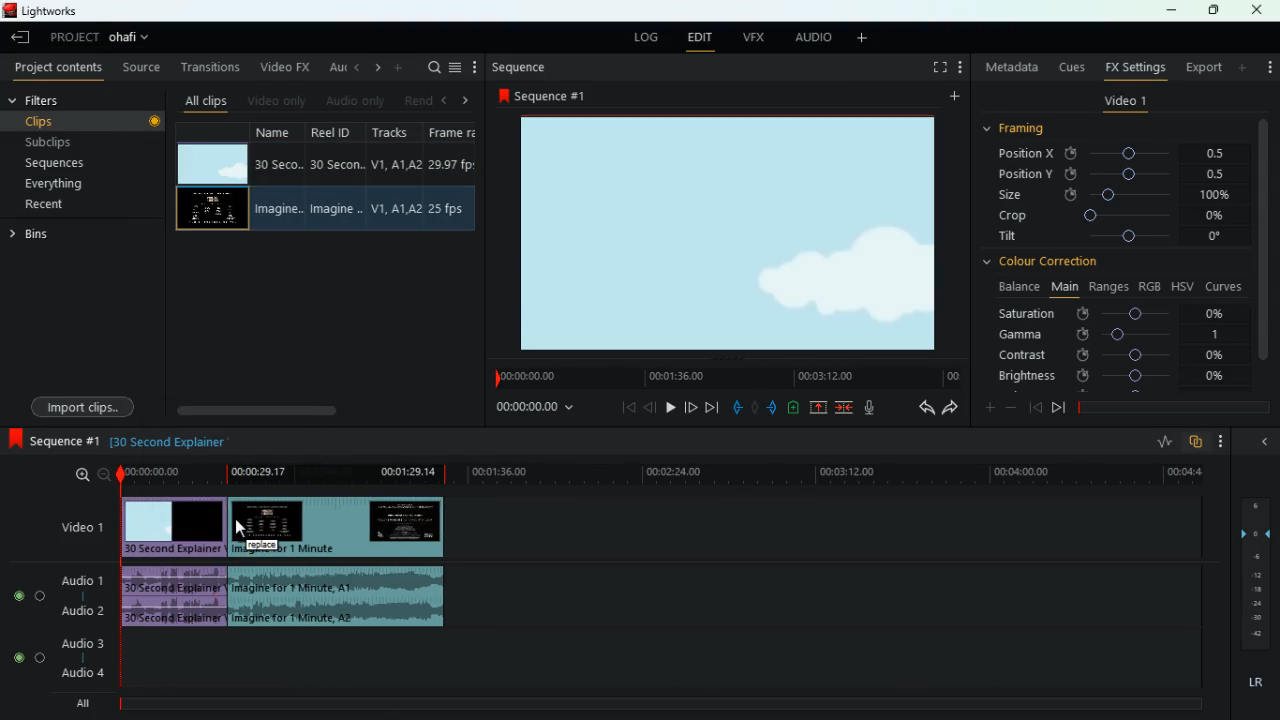 This screenshot has height=720, width=1280. I want to click on balance, so click(1016, 287).